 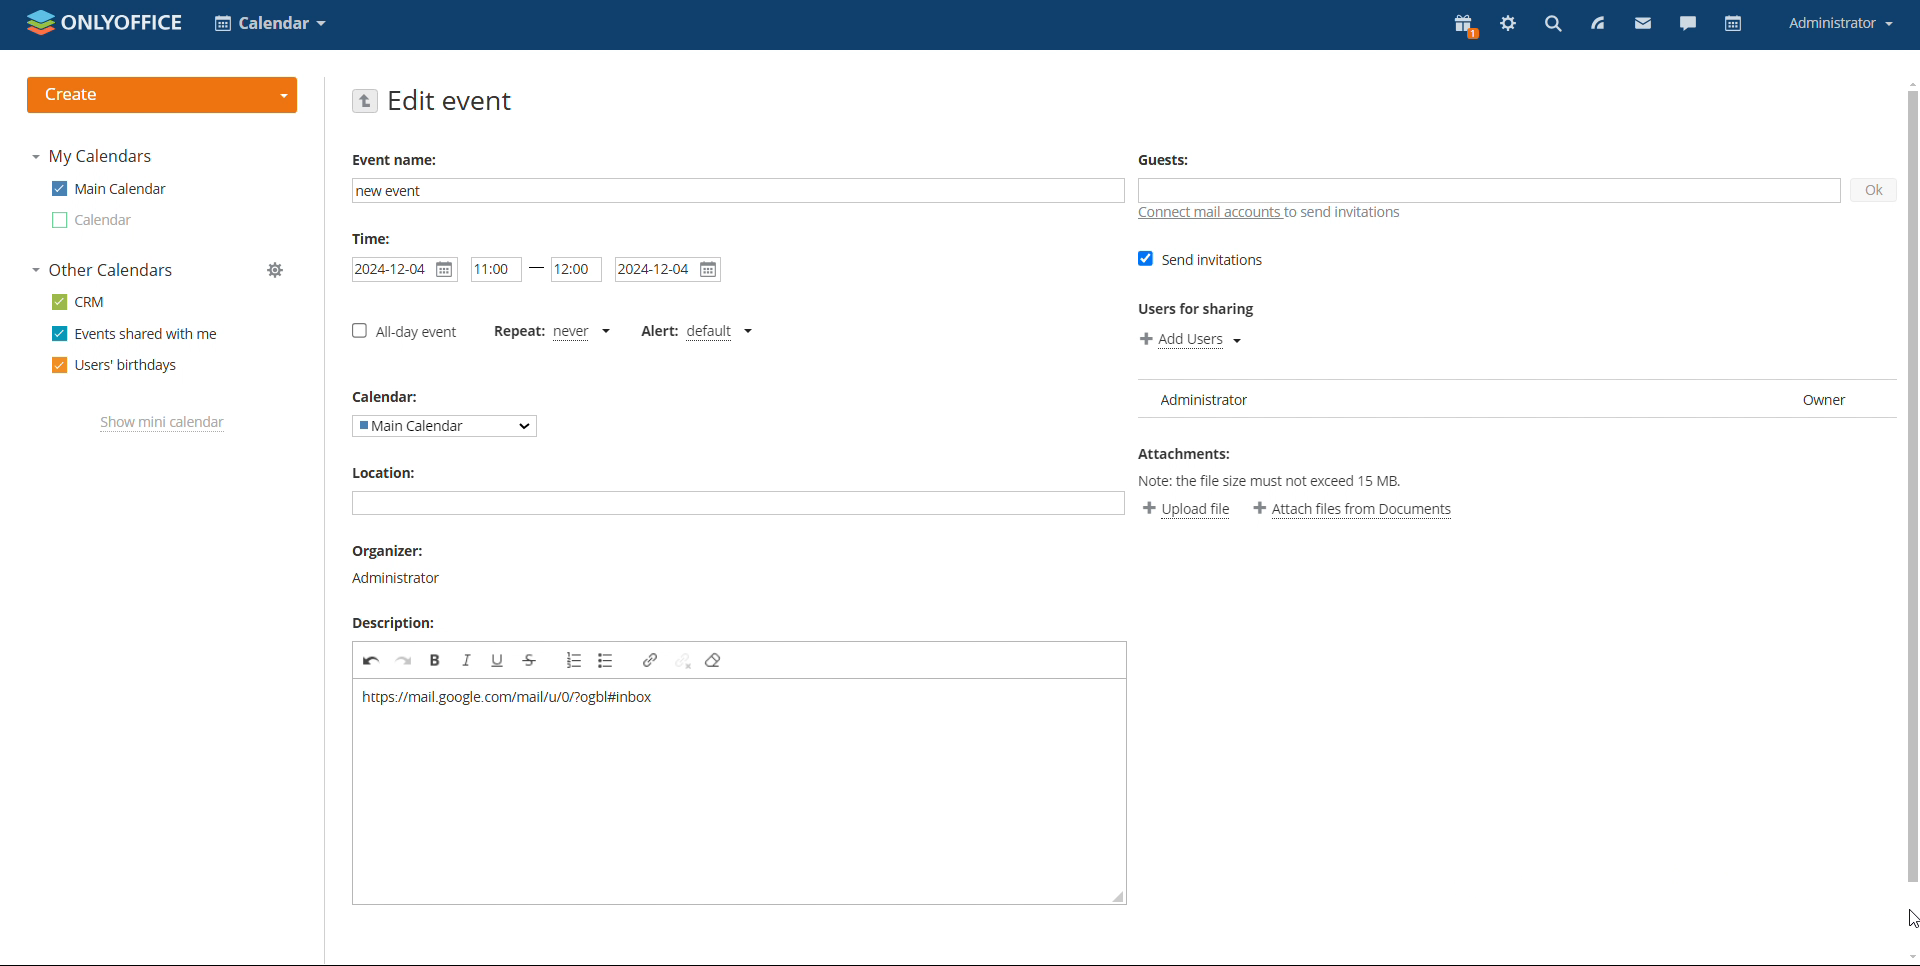 I want to click on ok, so click(x=1875, y=190).